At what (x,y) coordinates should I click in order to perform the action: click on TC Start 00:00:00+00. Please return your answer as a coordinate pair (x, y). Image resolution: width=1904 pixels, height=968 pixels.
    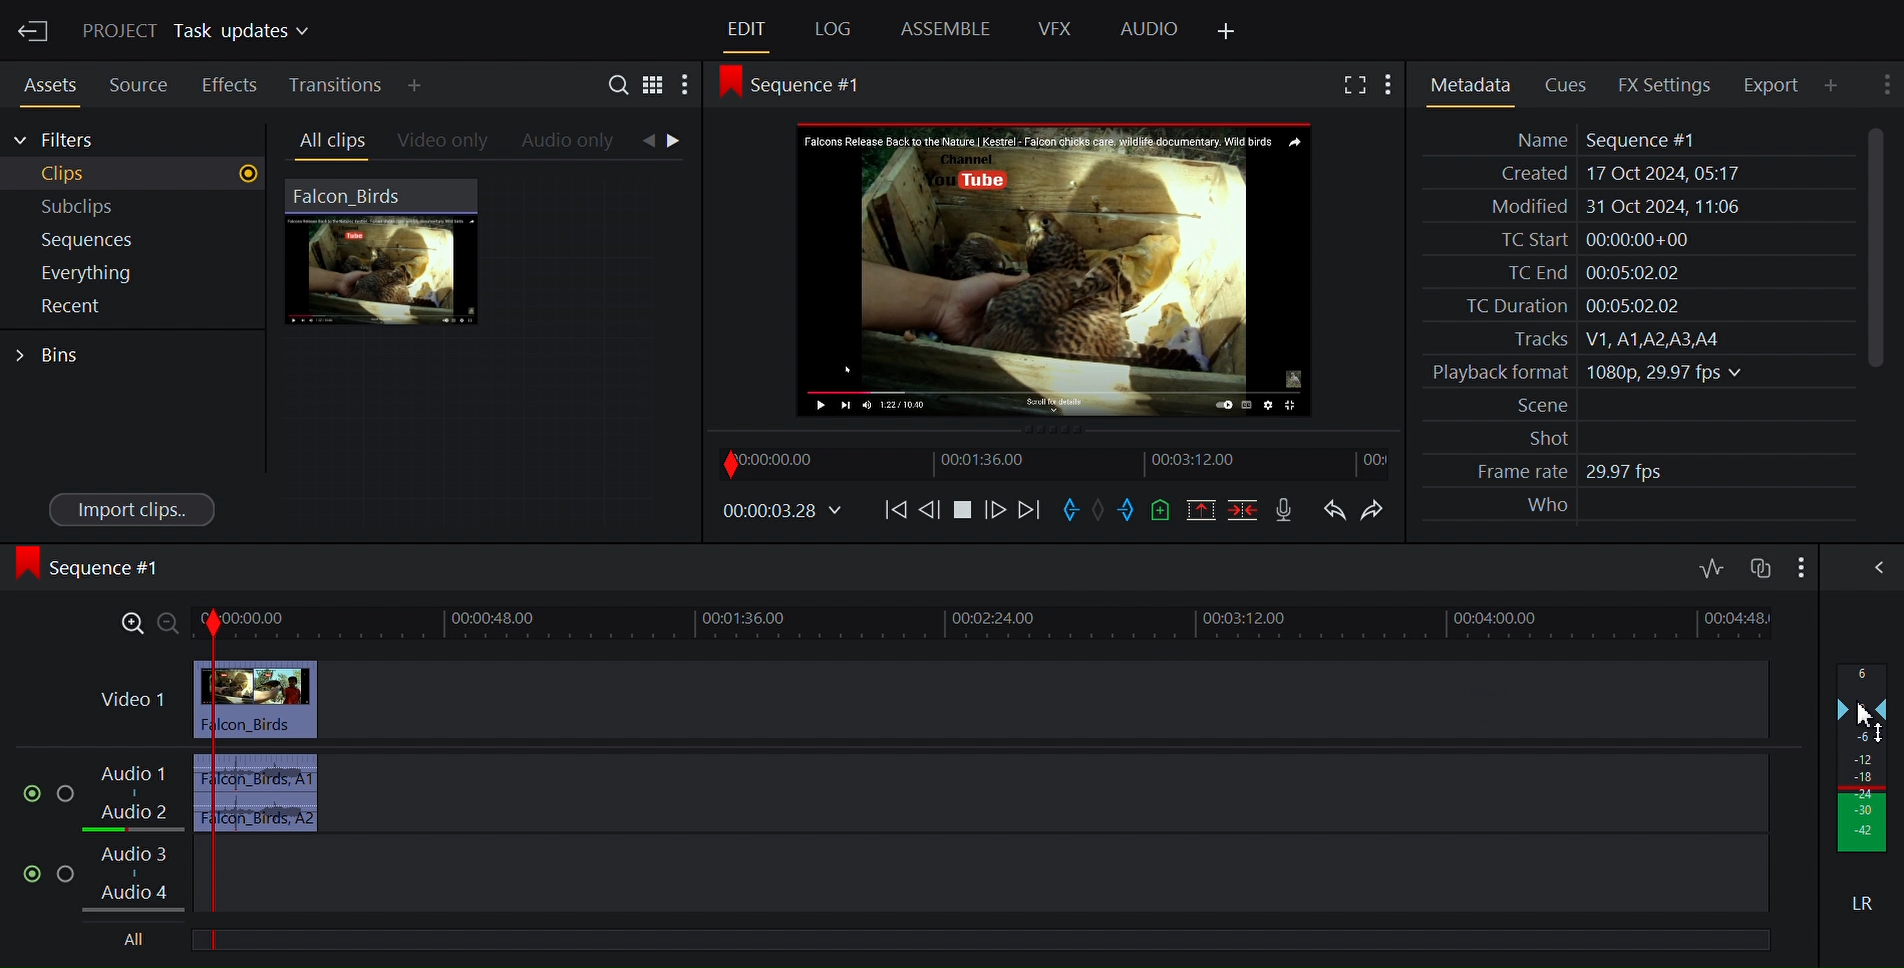
    Looking at the image, I should click on (1588, 239).